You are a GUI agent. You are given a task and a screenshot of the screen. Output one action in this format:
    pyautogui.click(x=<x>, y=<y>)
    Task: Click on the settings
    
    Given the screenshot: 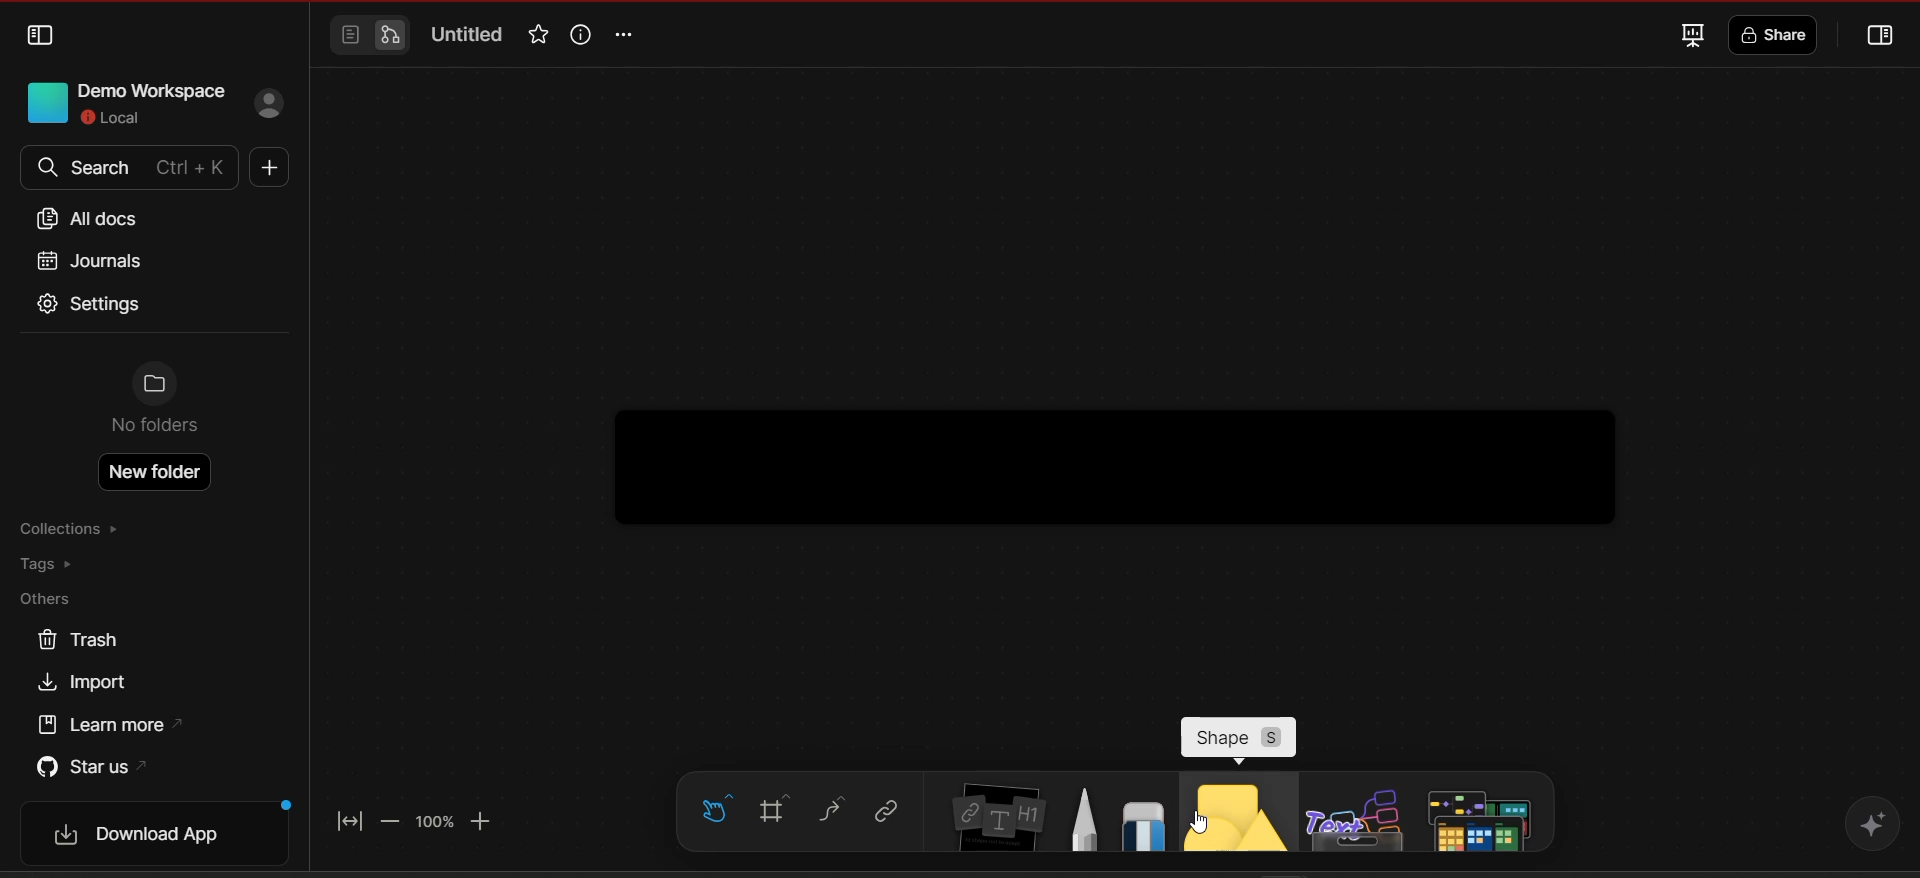 What is the action you would take?
    pyautogui.click(x=91, y=306)
    